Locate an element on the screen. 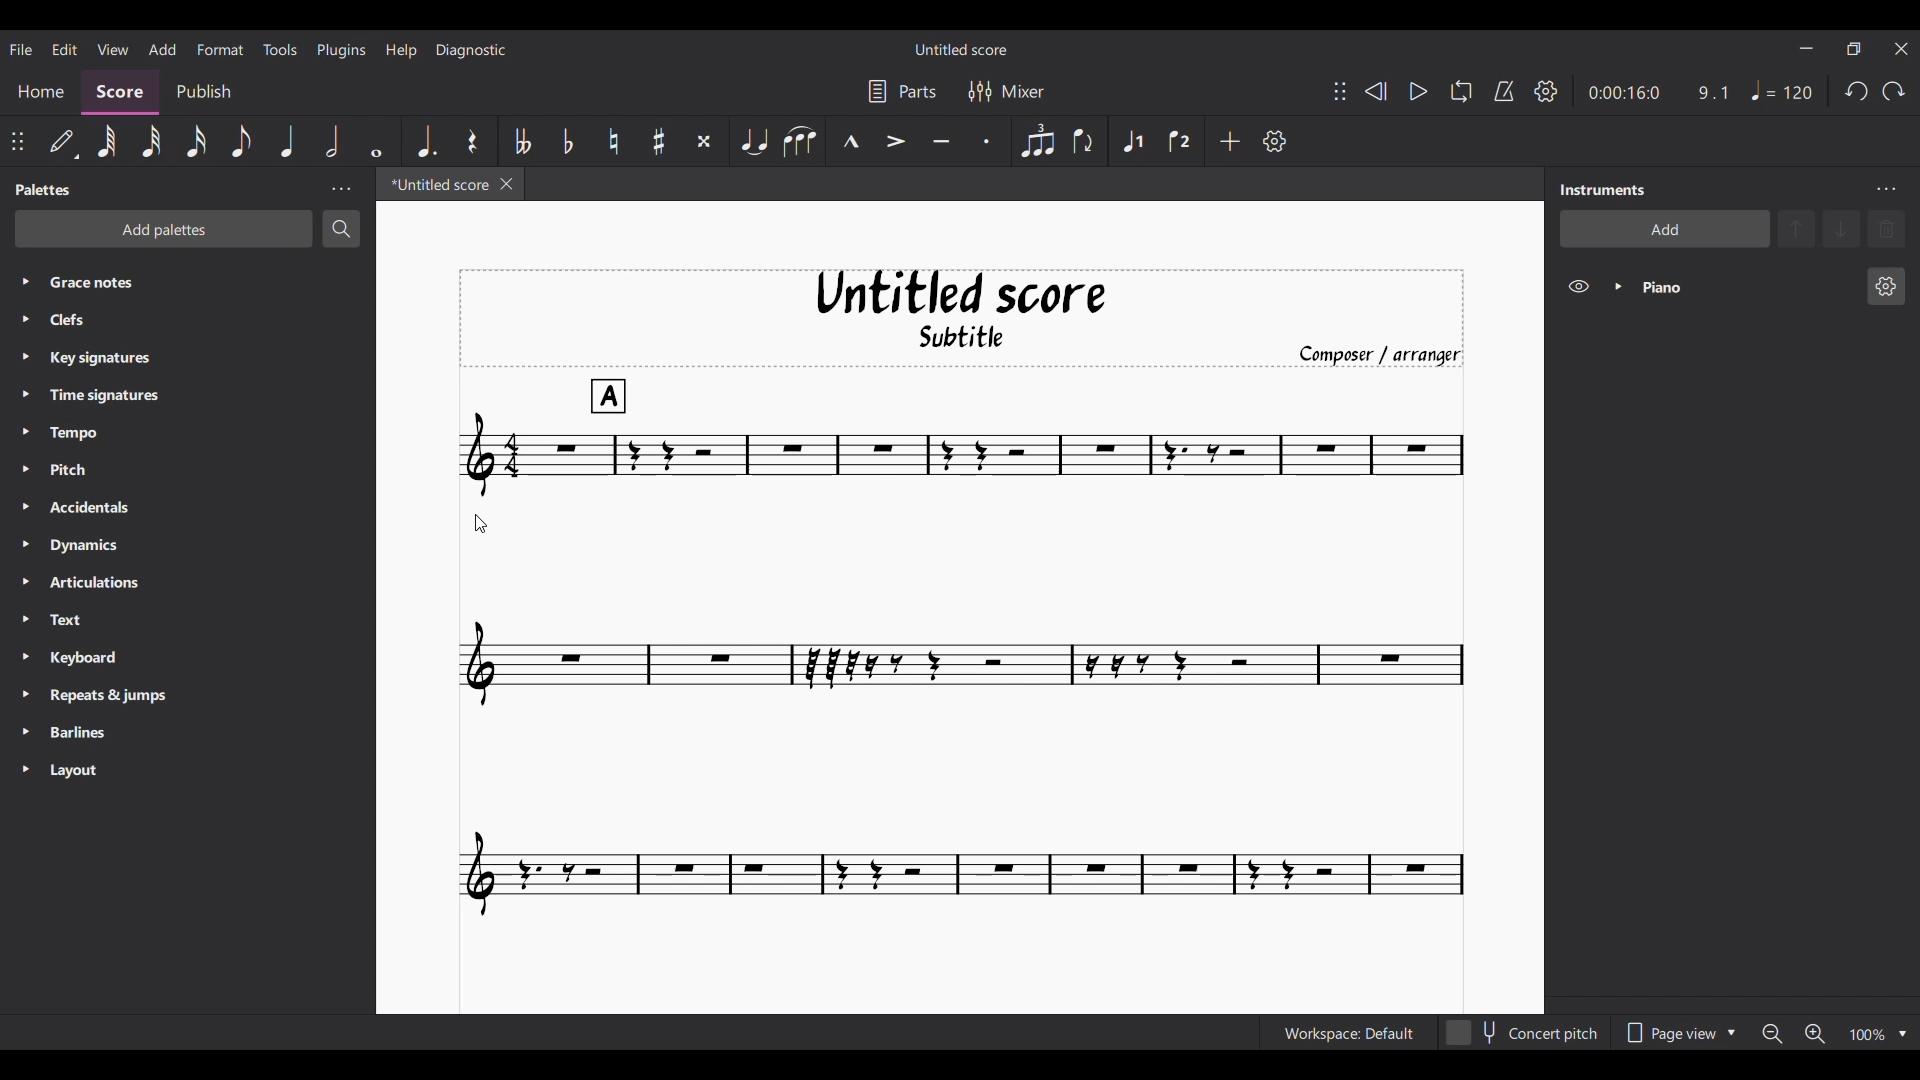  Zoom factor is located at coordinates (1868, 1035).